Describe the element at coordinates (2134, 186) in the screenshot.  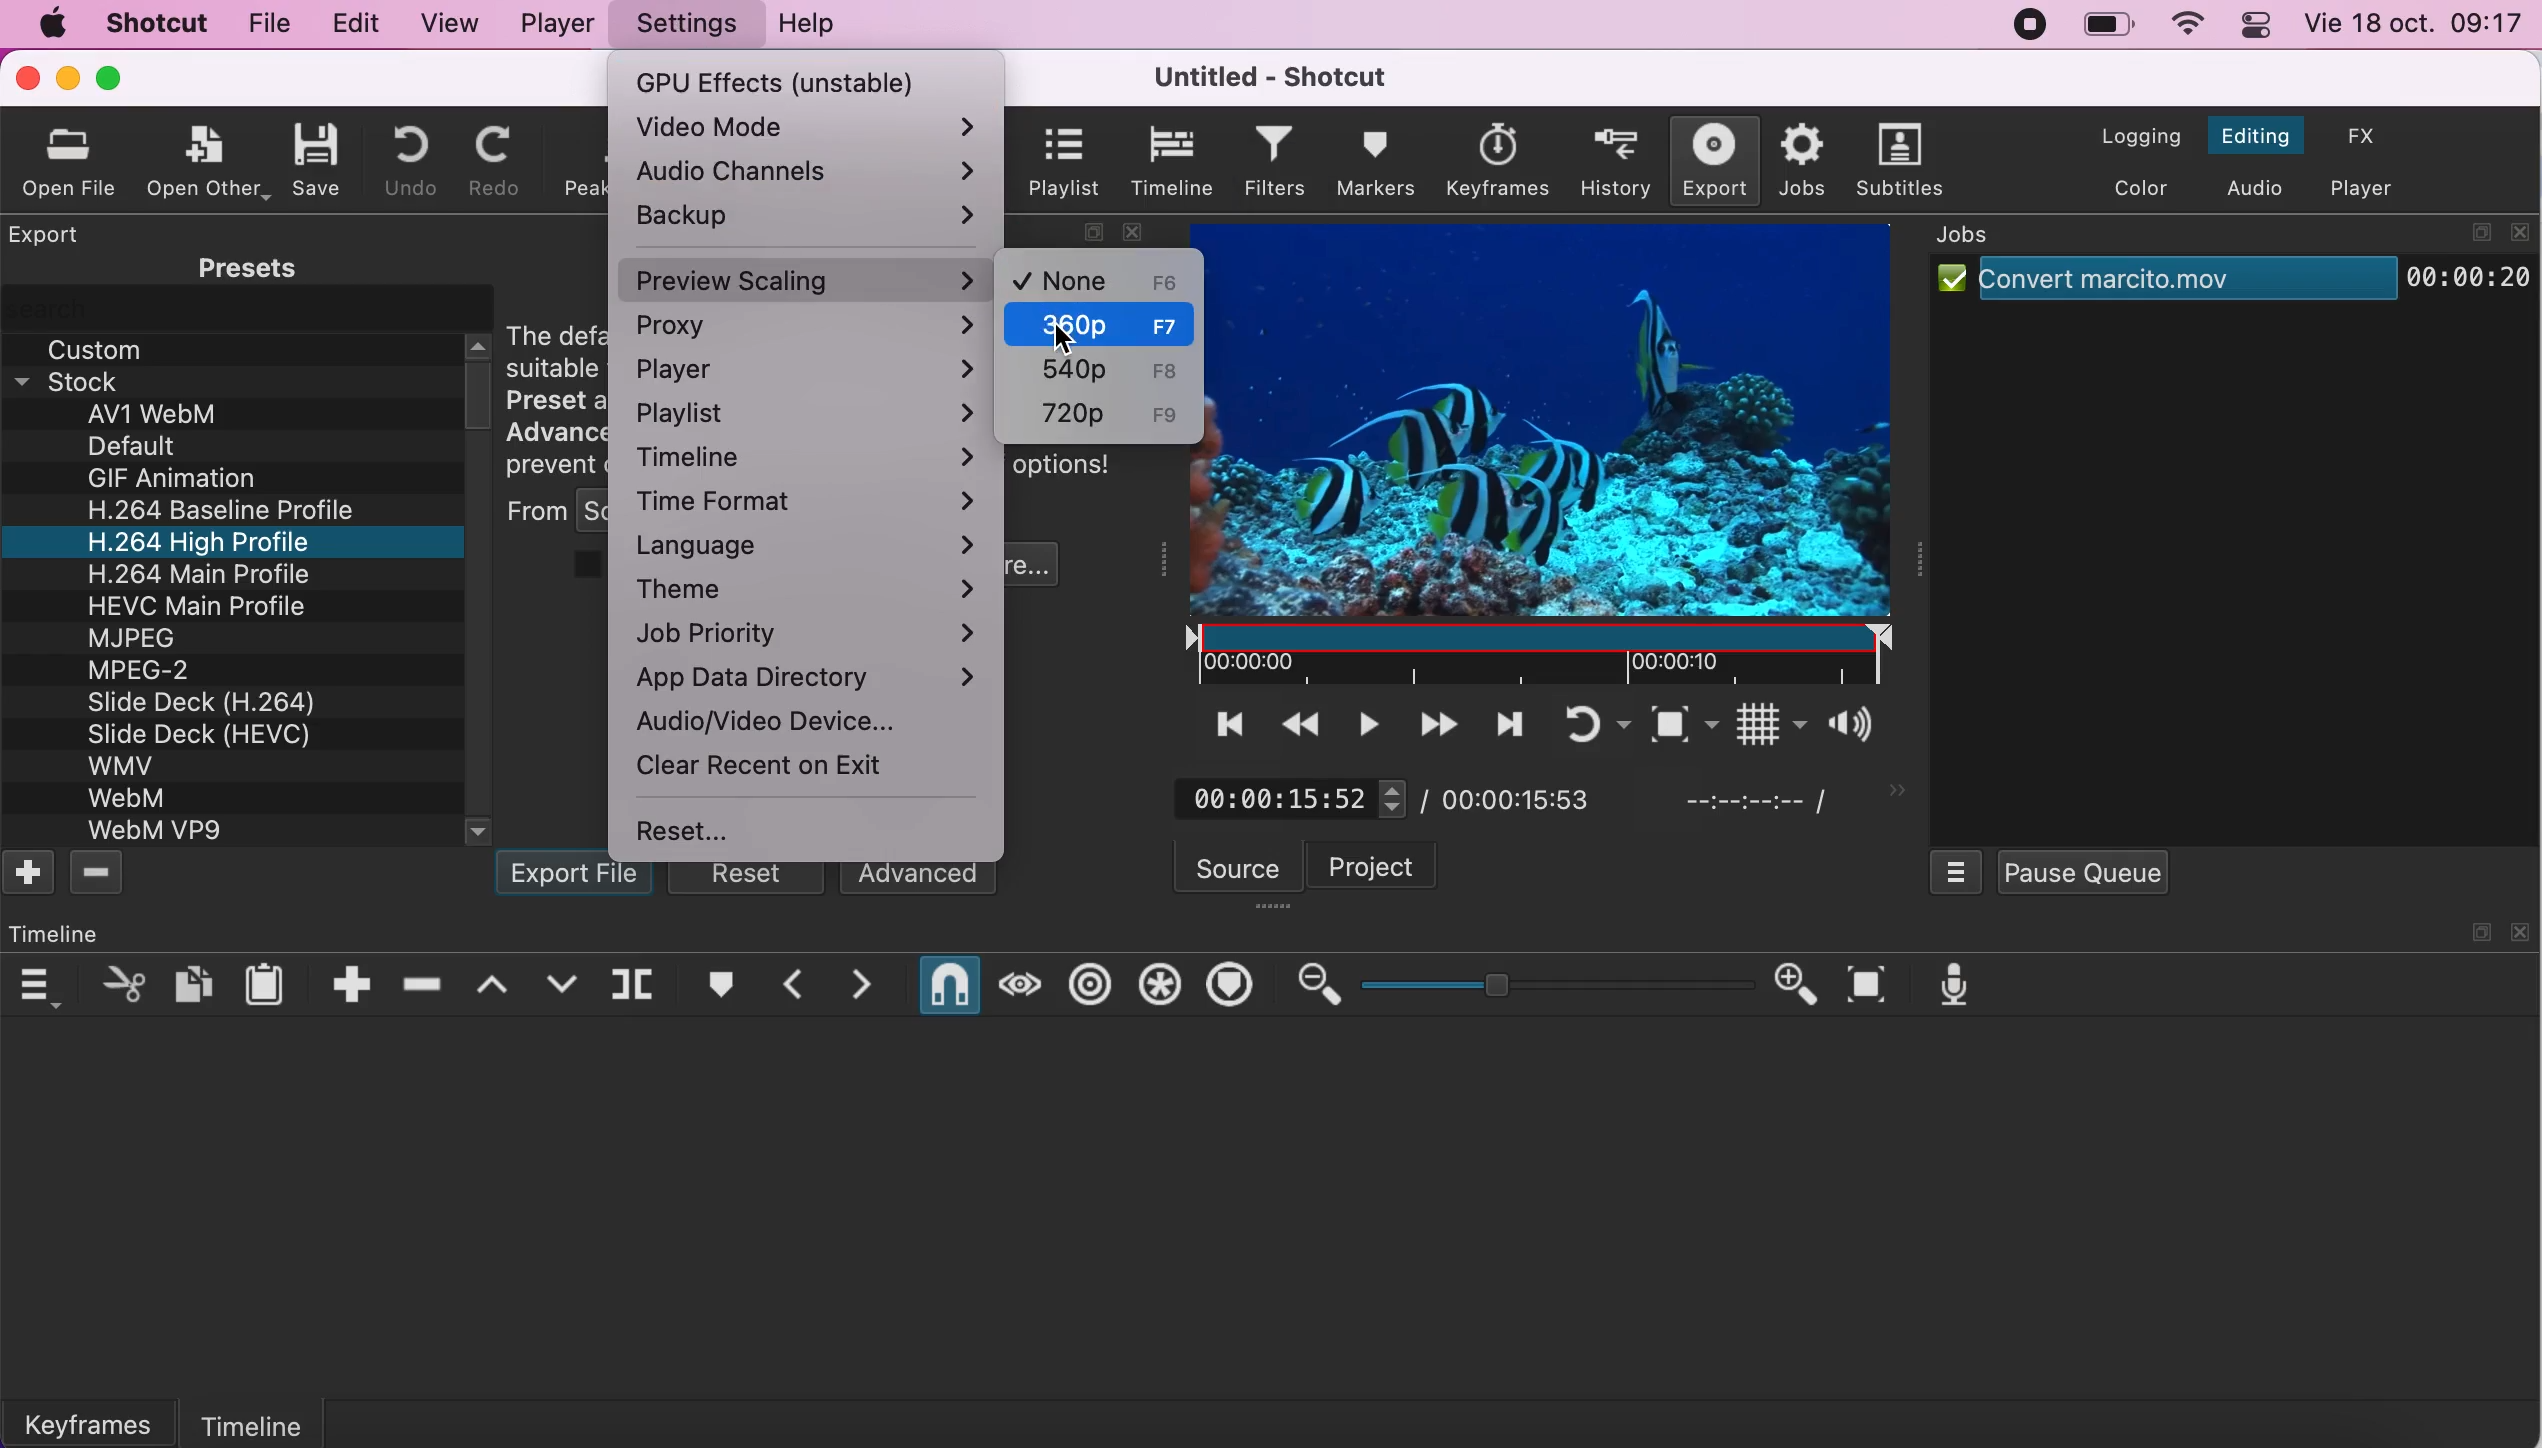
I see `switch to the color layout` at that location.